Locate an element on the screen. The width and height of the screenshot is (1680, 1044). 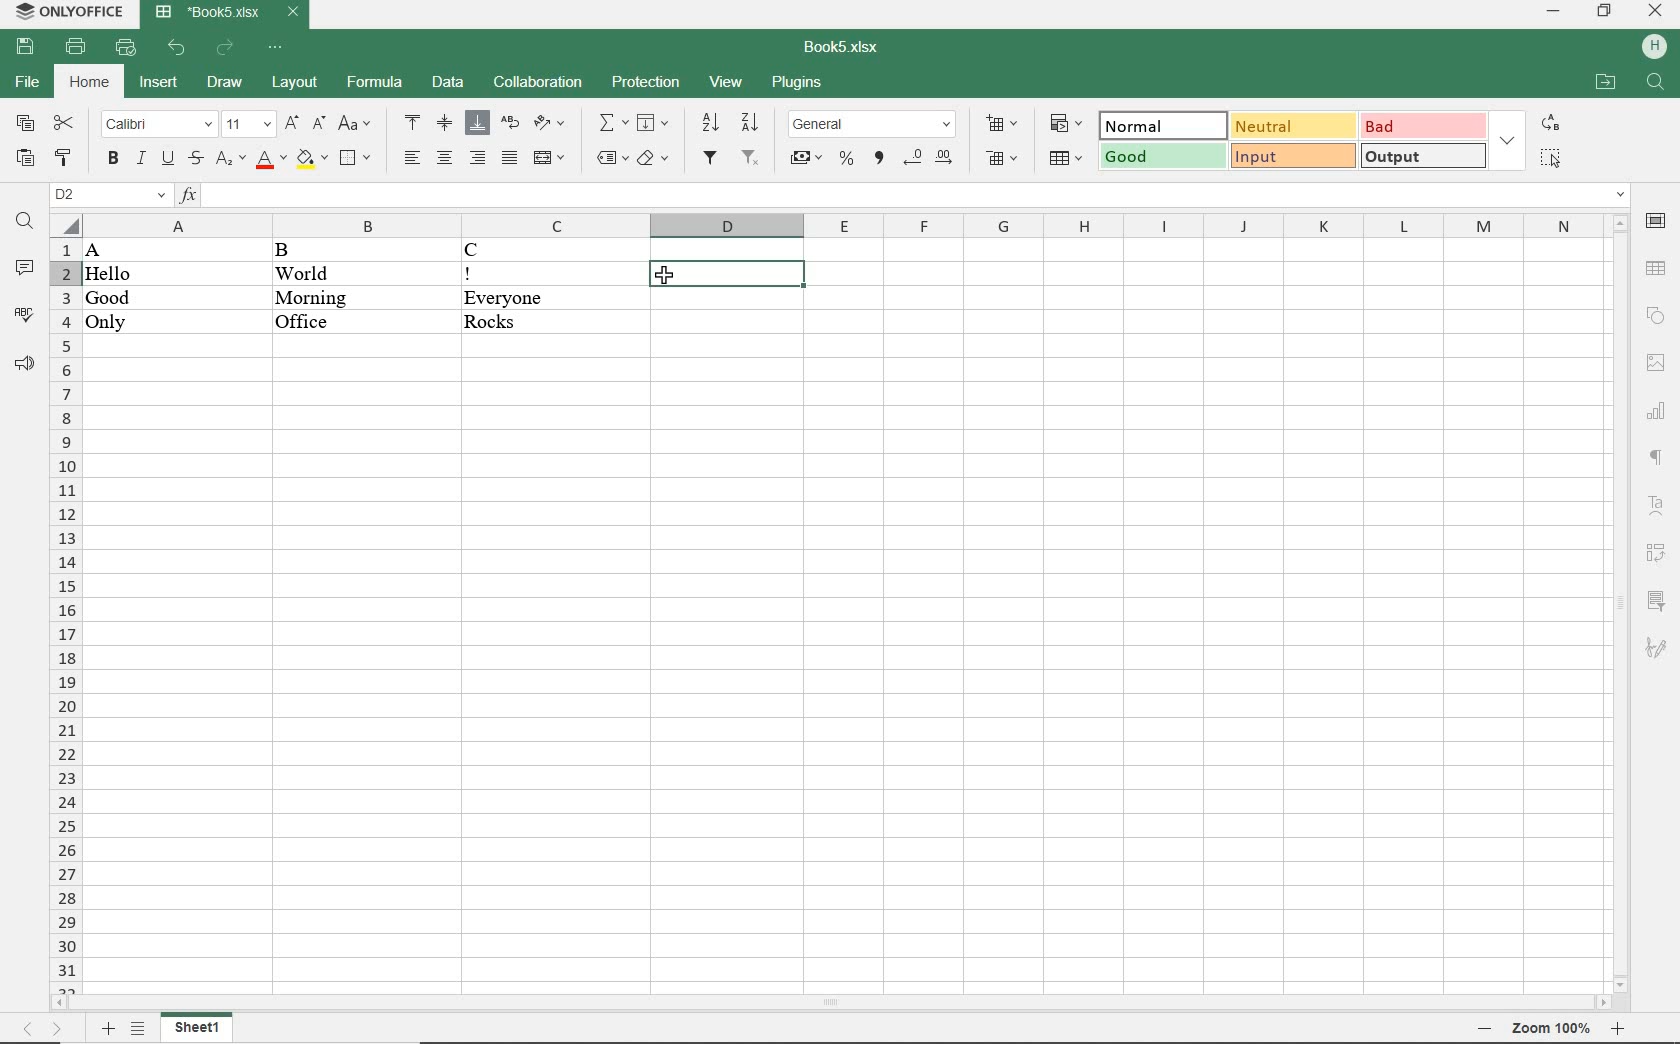
select all is located at coordinates (1549, 160).